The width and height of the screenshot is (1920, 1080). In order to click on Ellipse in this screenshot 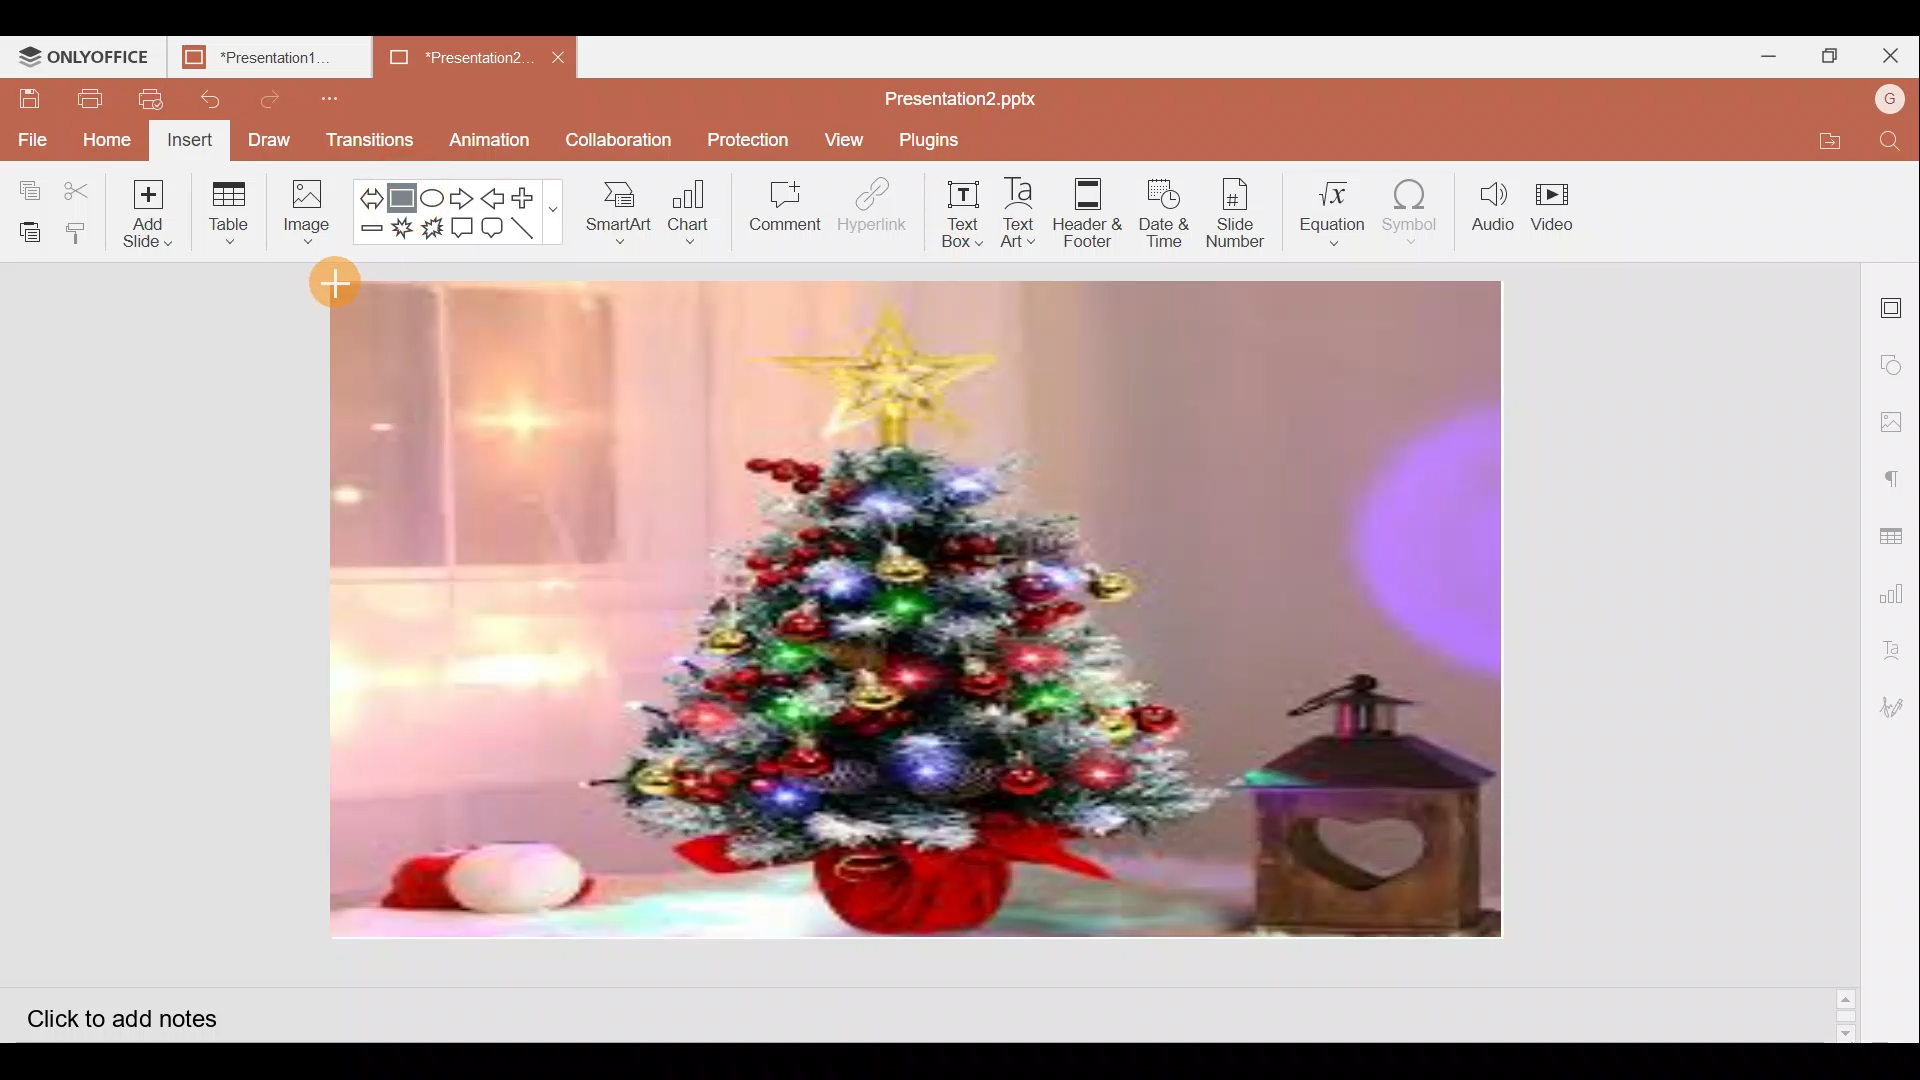, I will do `click(434, 192)`.